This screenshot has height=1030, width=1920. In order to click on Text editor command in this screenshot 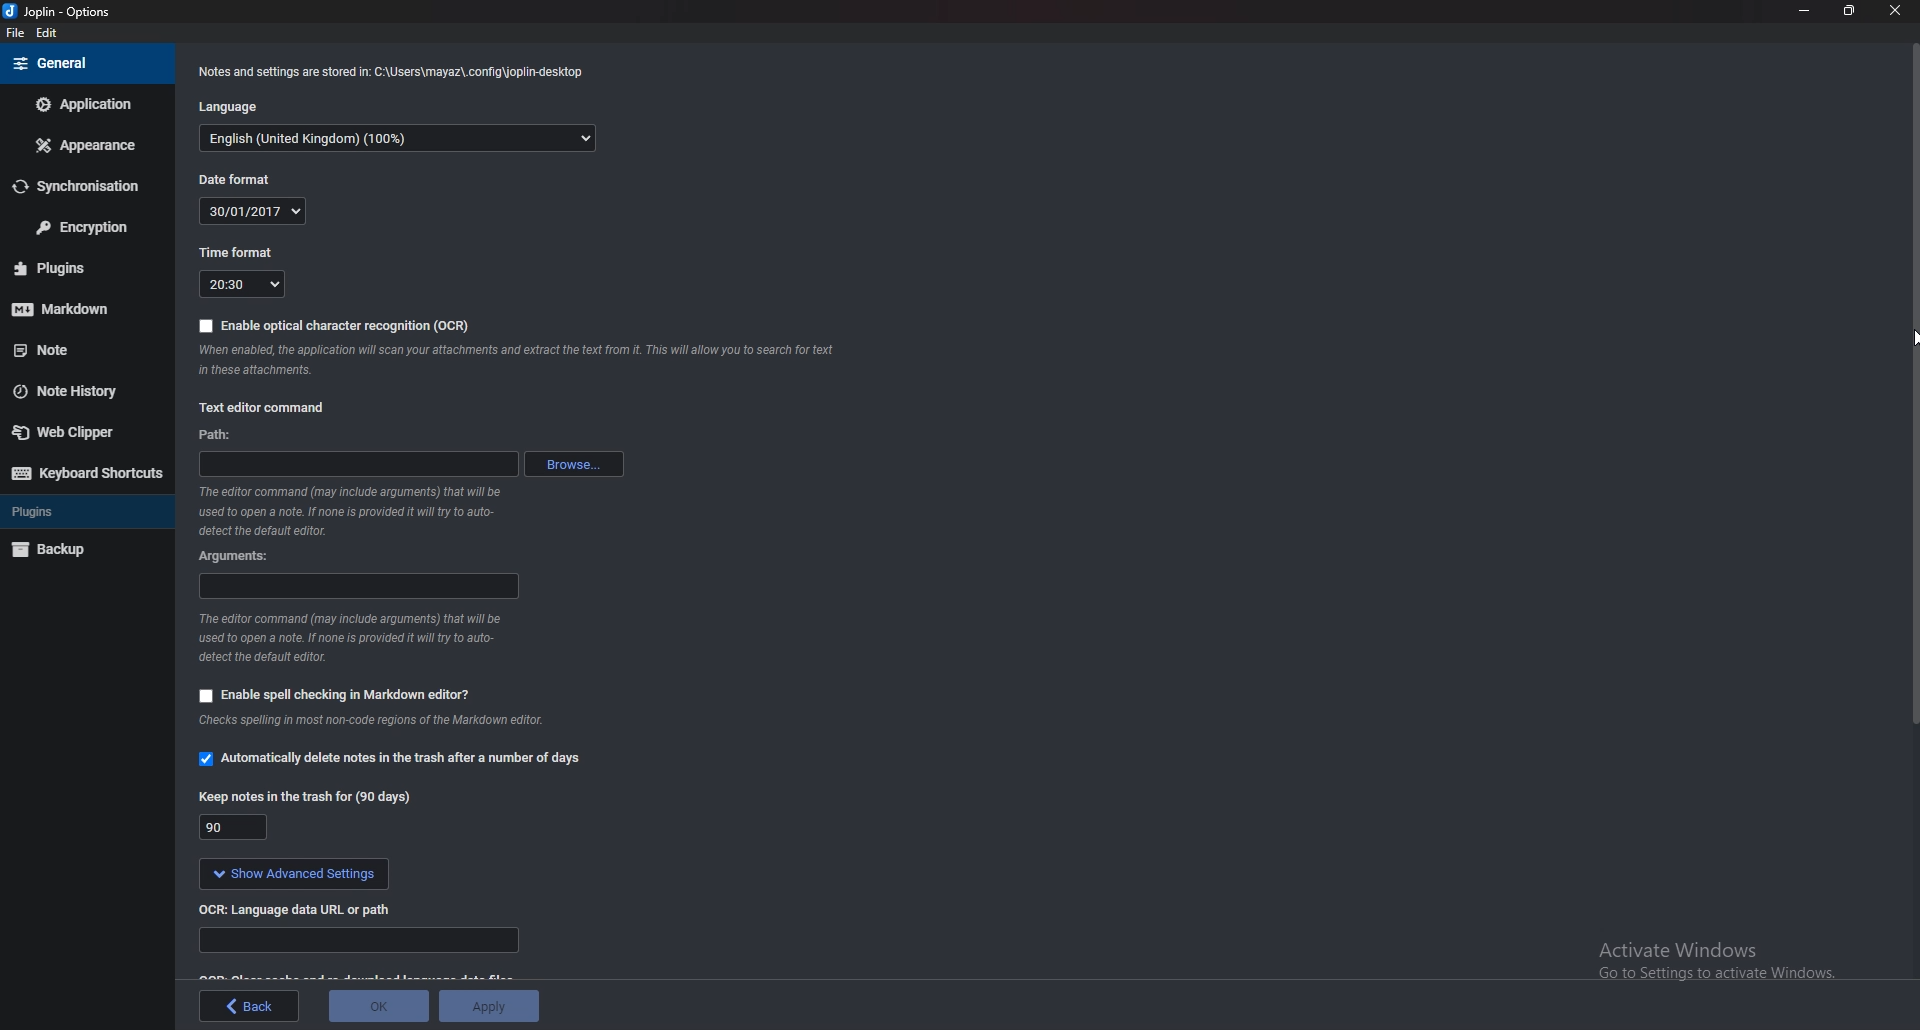, I will do `click(269, 408)`.